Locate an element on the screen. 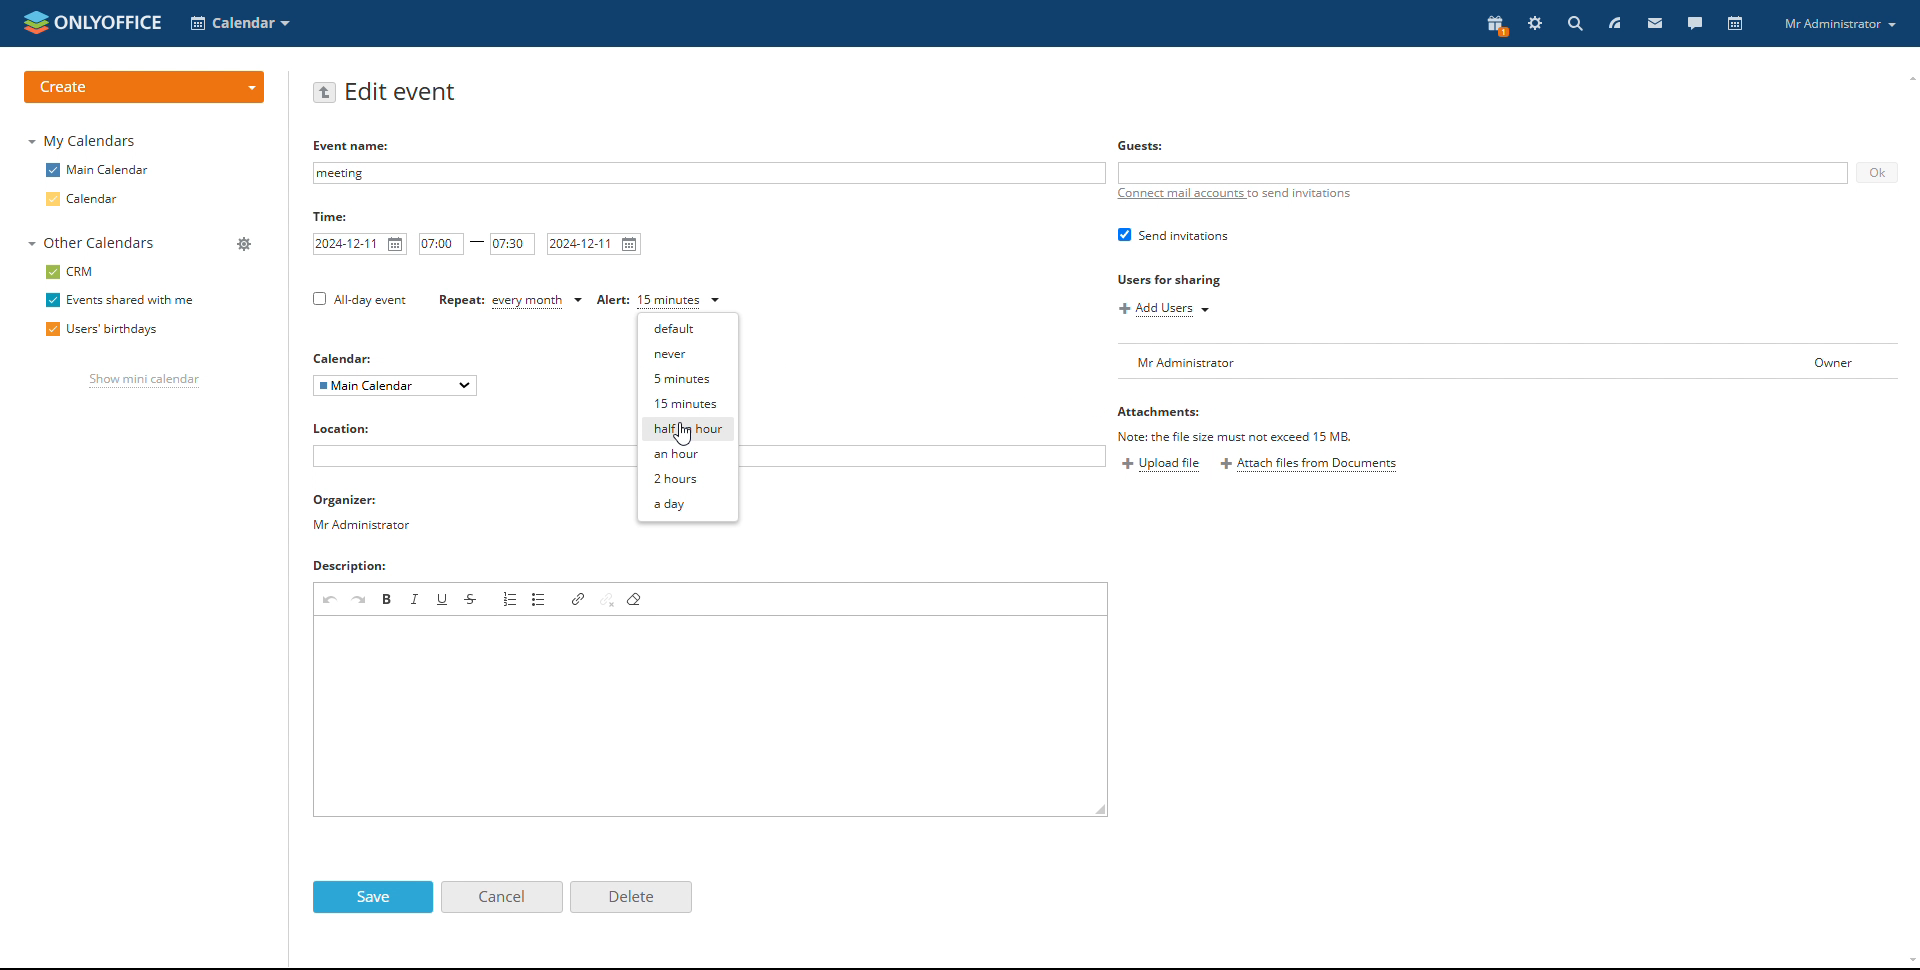 This screenshot has height=970, width=1920. add users is located at coordinates (1165, 310).